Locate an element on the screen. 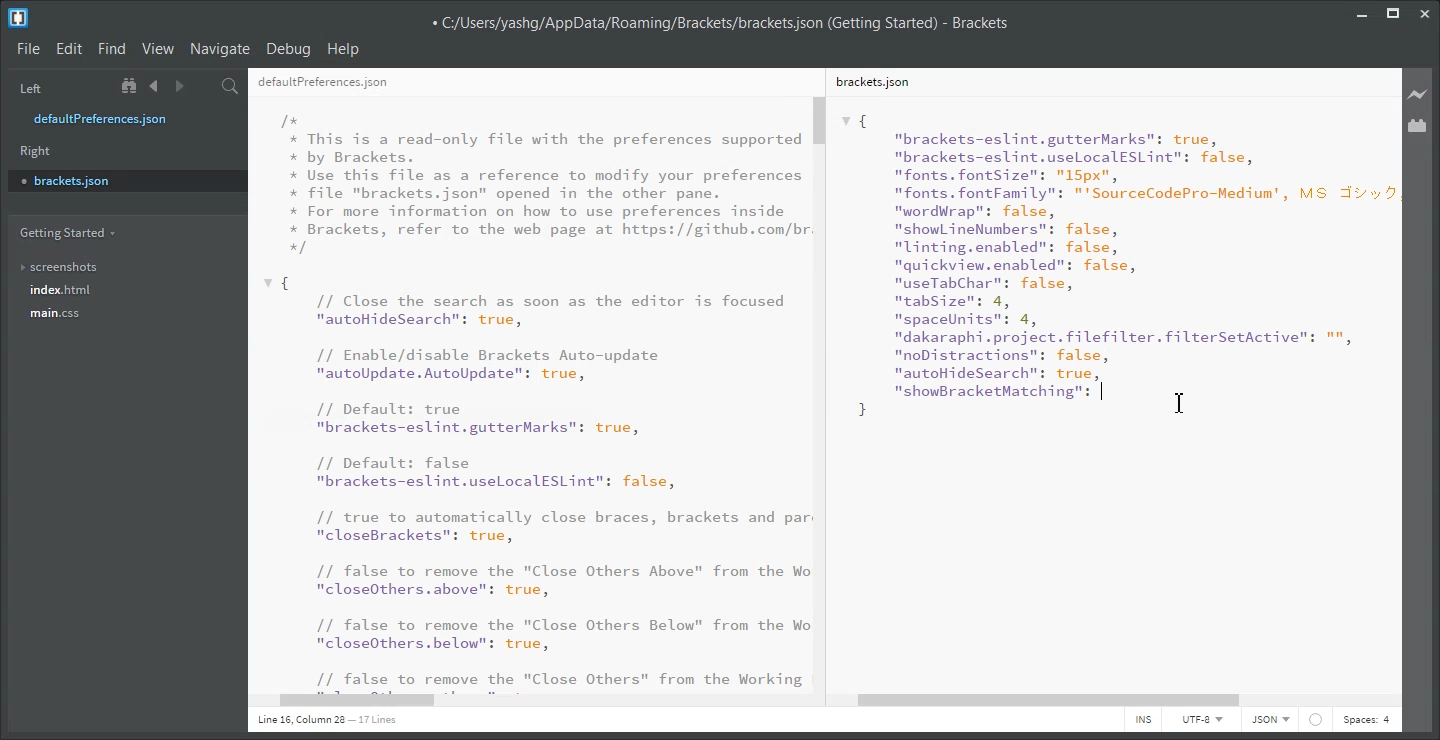  Extension Manager is located at coordinates (1418, 125).